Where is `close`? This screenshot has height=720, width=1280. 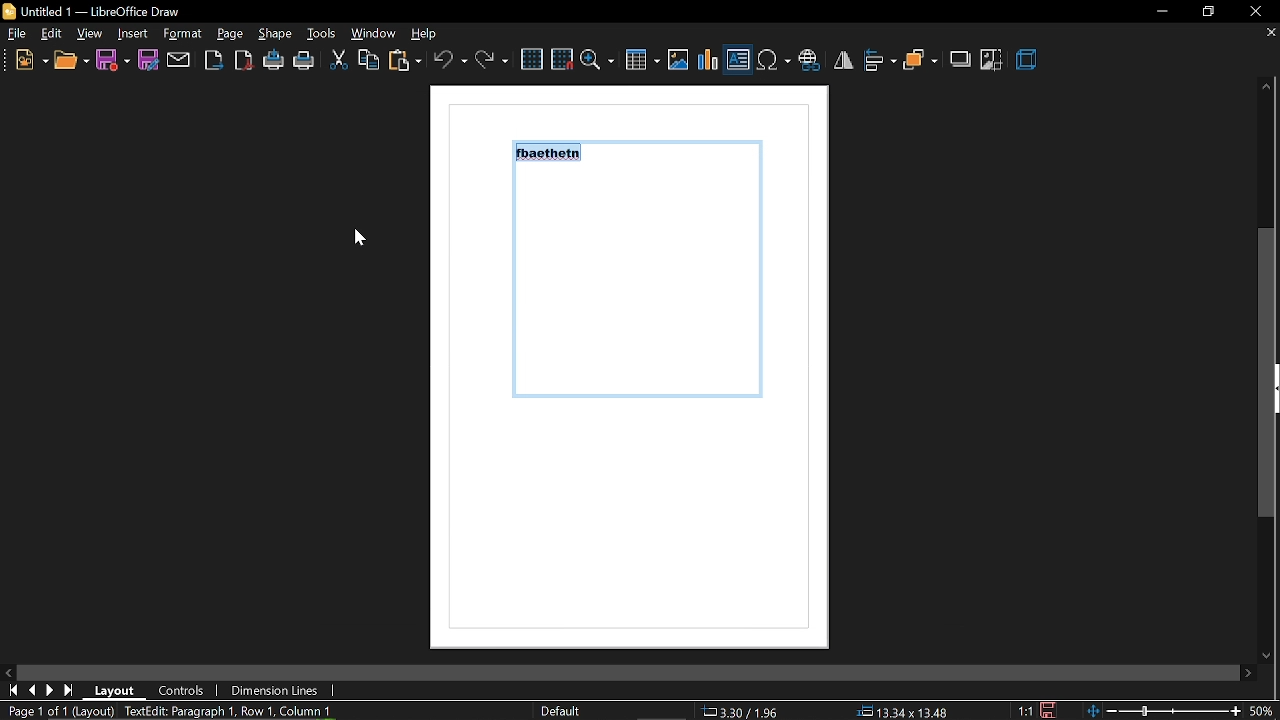
close is located at coordinates (1257, 11).